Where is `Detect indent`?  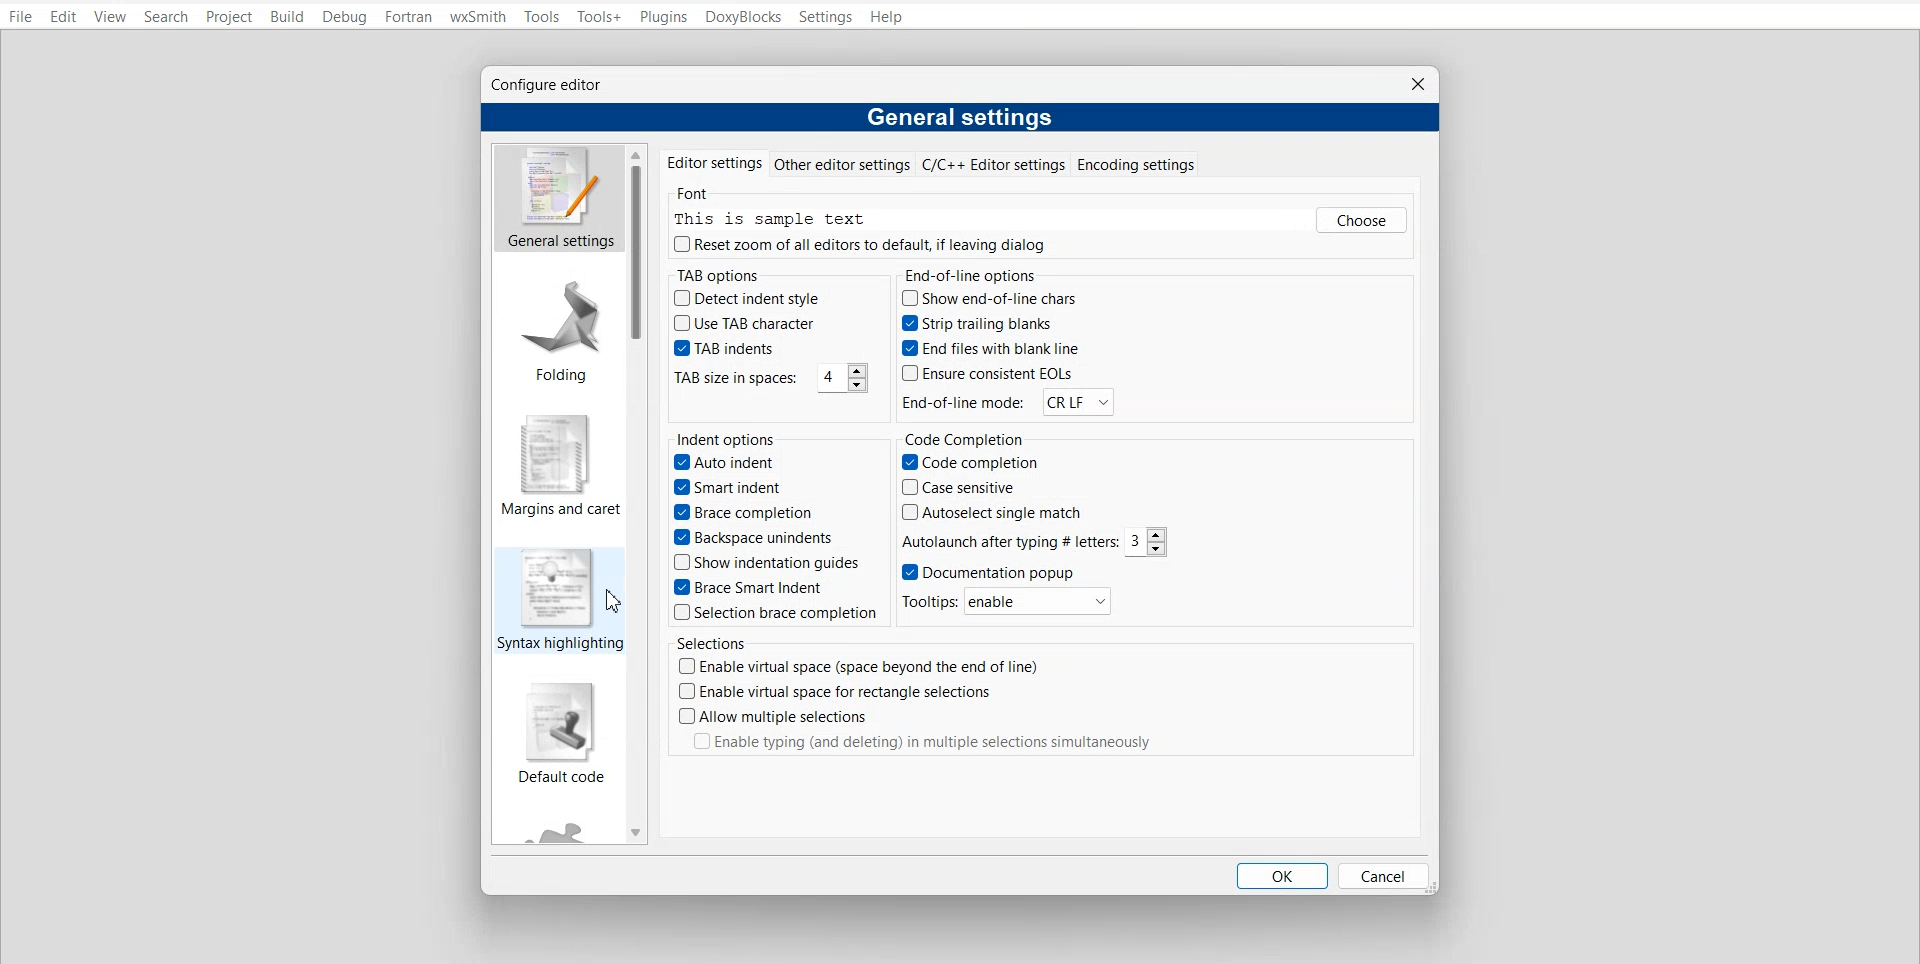 Detect indent is located at coordinates (749, 299).